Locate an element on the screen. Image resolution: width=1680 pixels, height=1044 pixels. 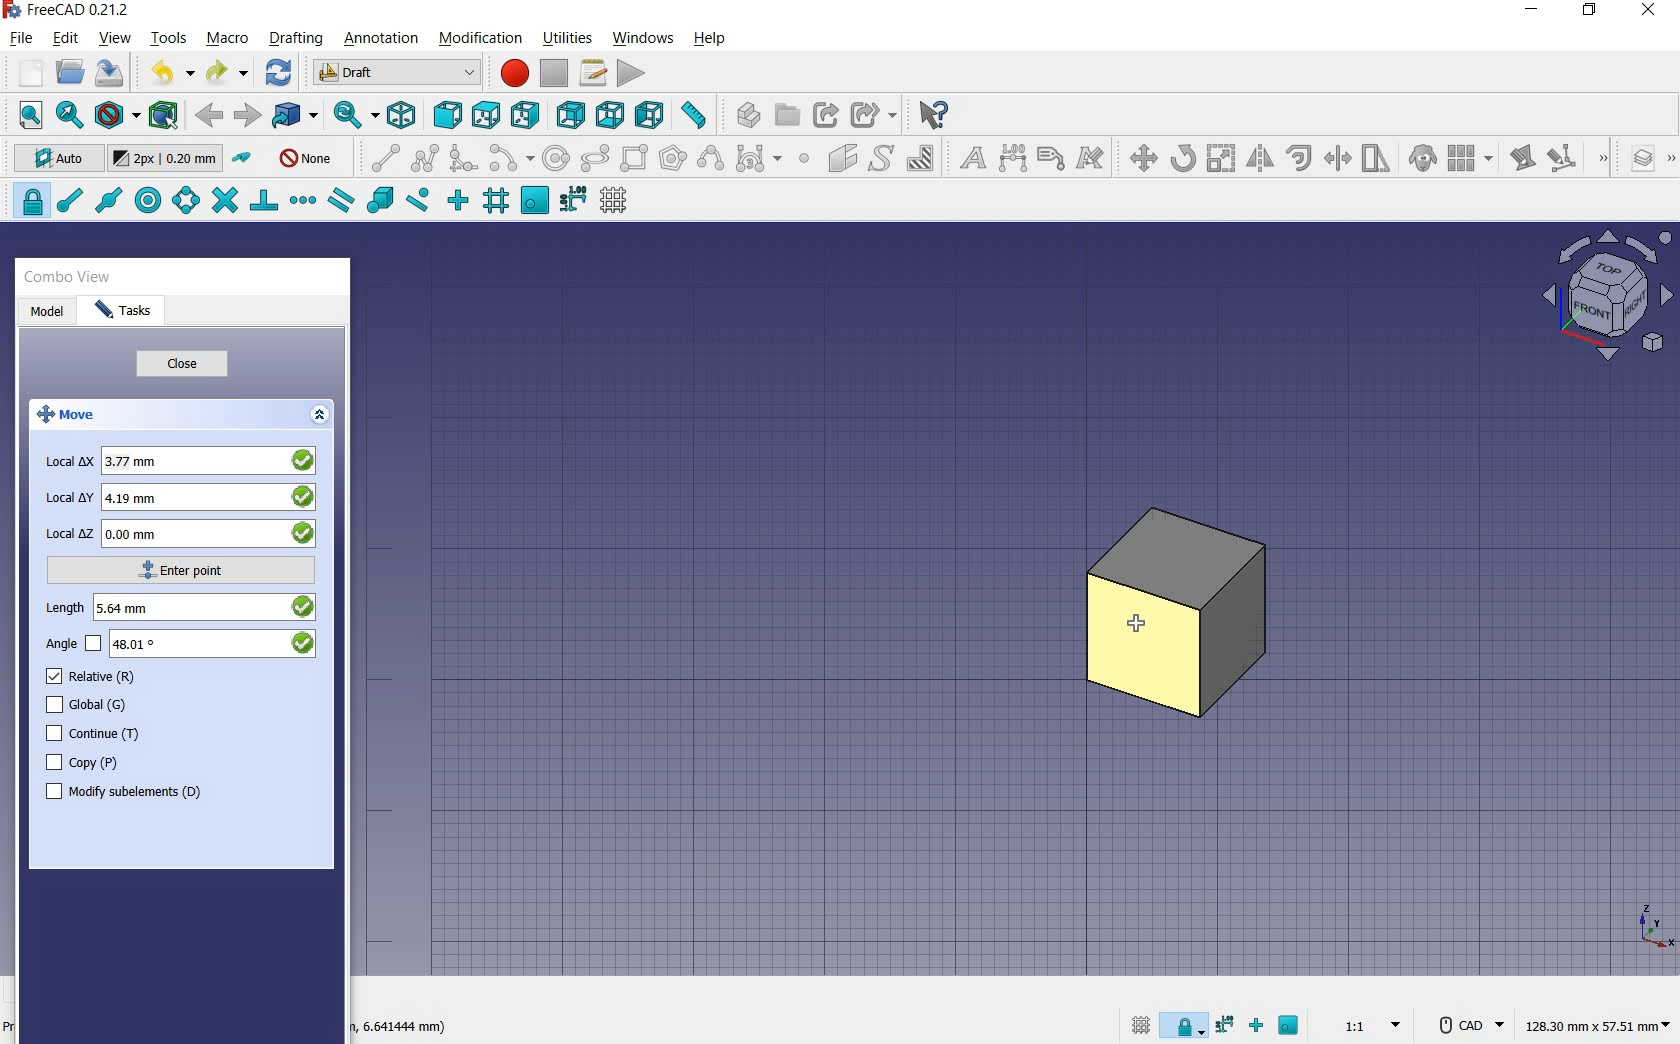
snap endpoint is located at coordinates (71, 201).